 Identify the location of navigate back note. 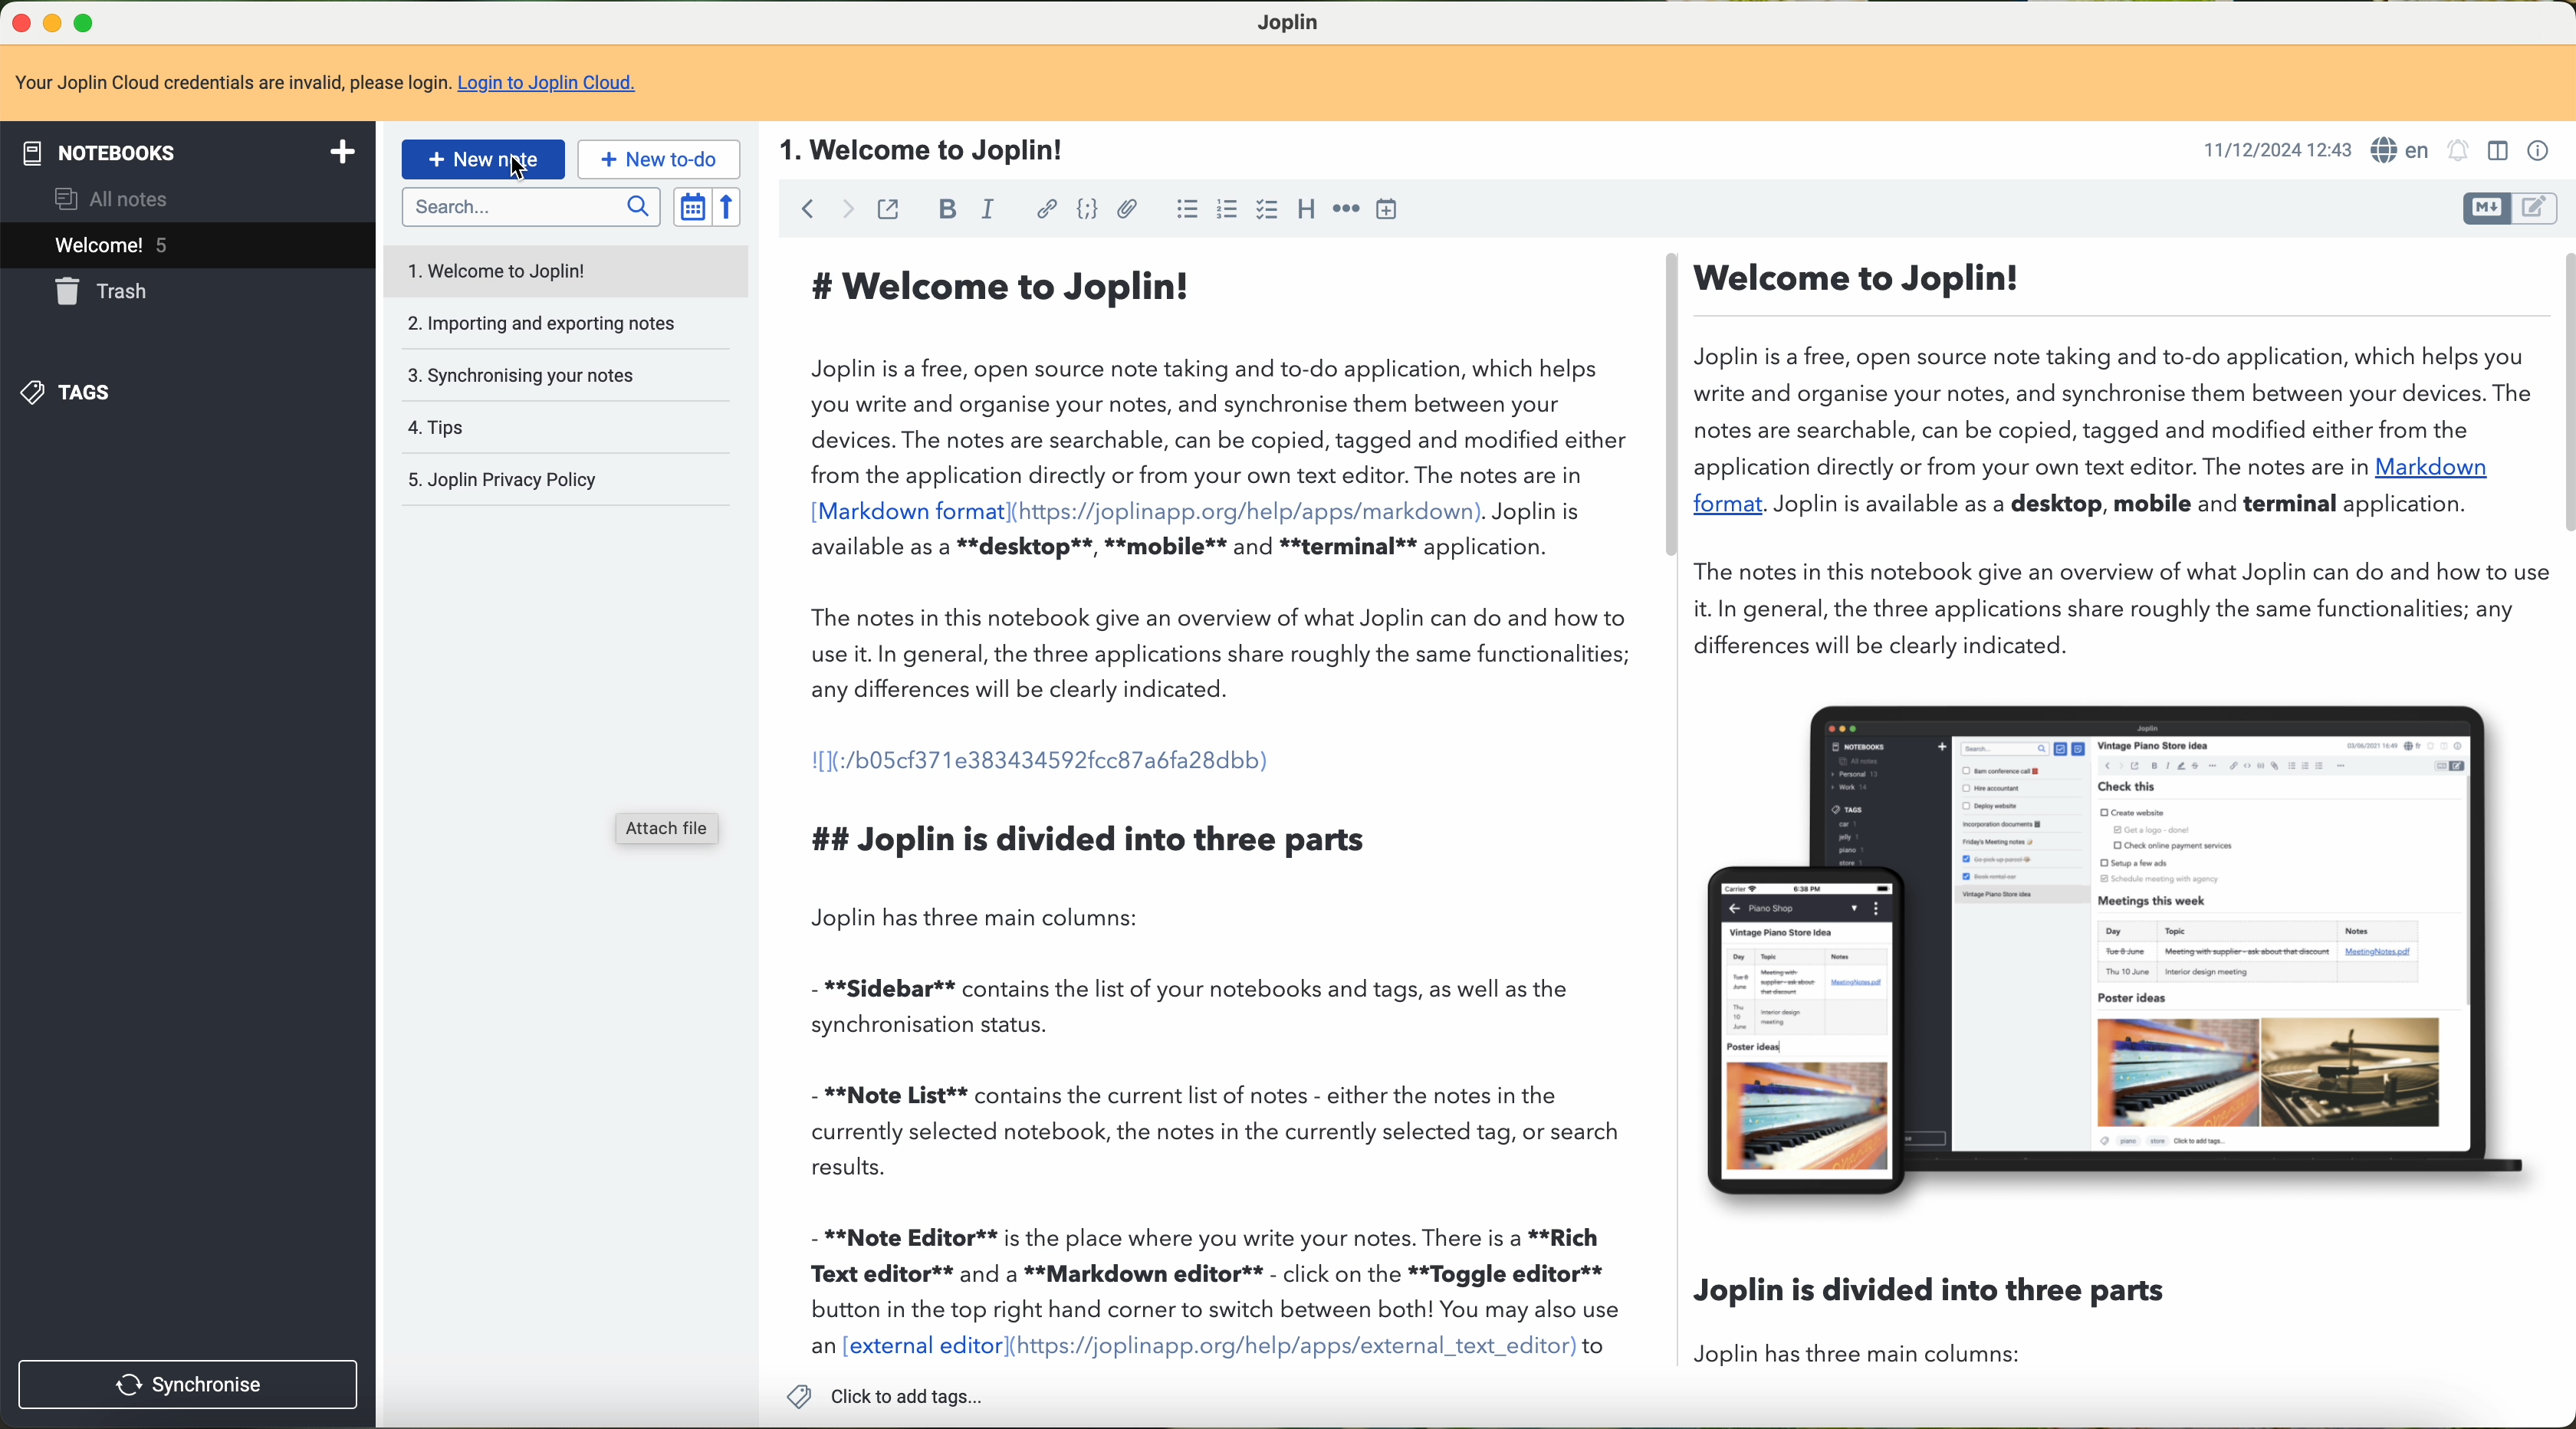
(808, 207).